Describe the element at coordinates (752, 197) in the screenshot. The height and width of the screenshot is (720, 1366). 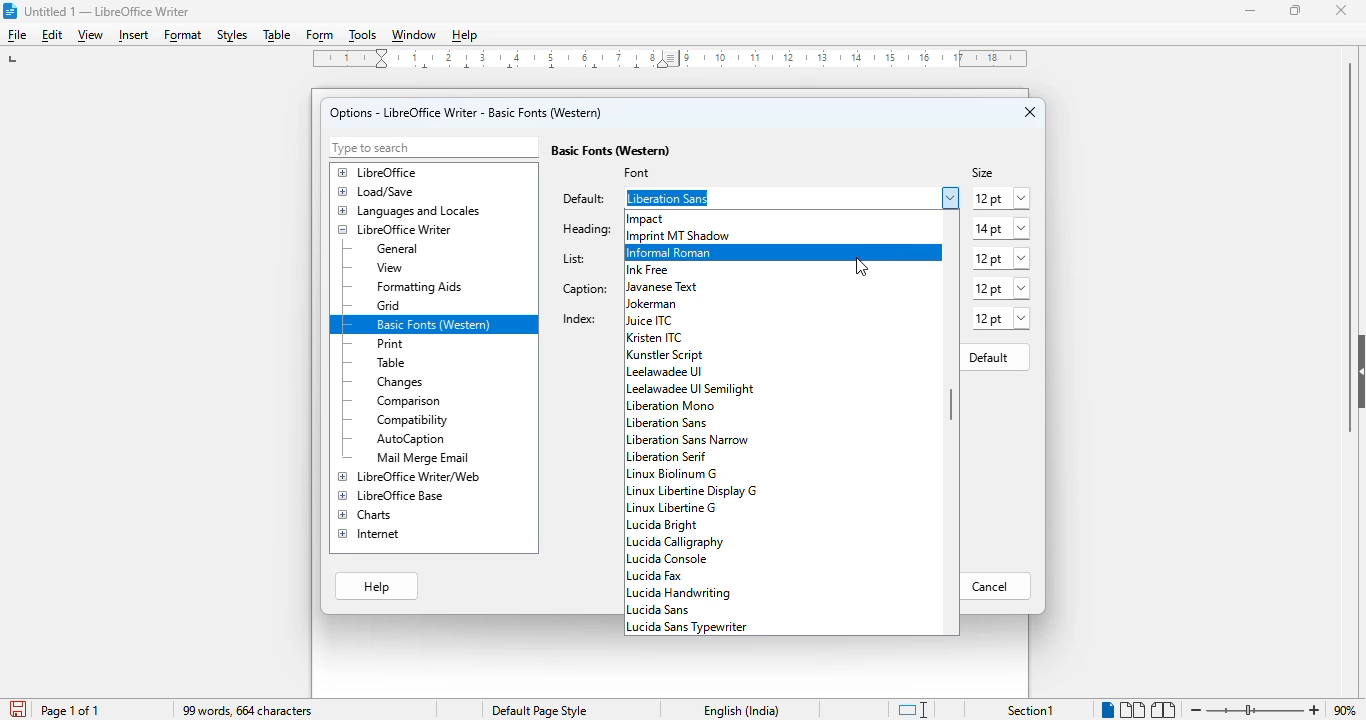
I see `Liberation Sans` at that location.